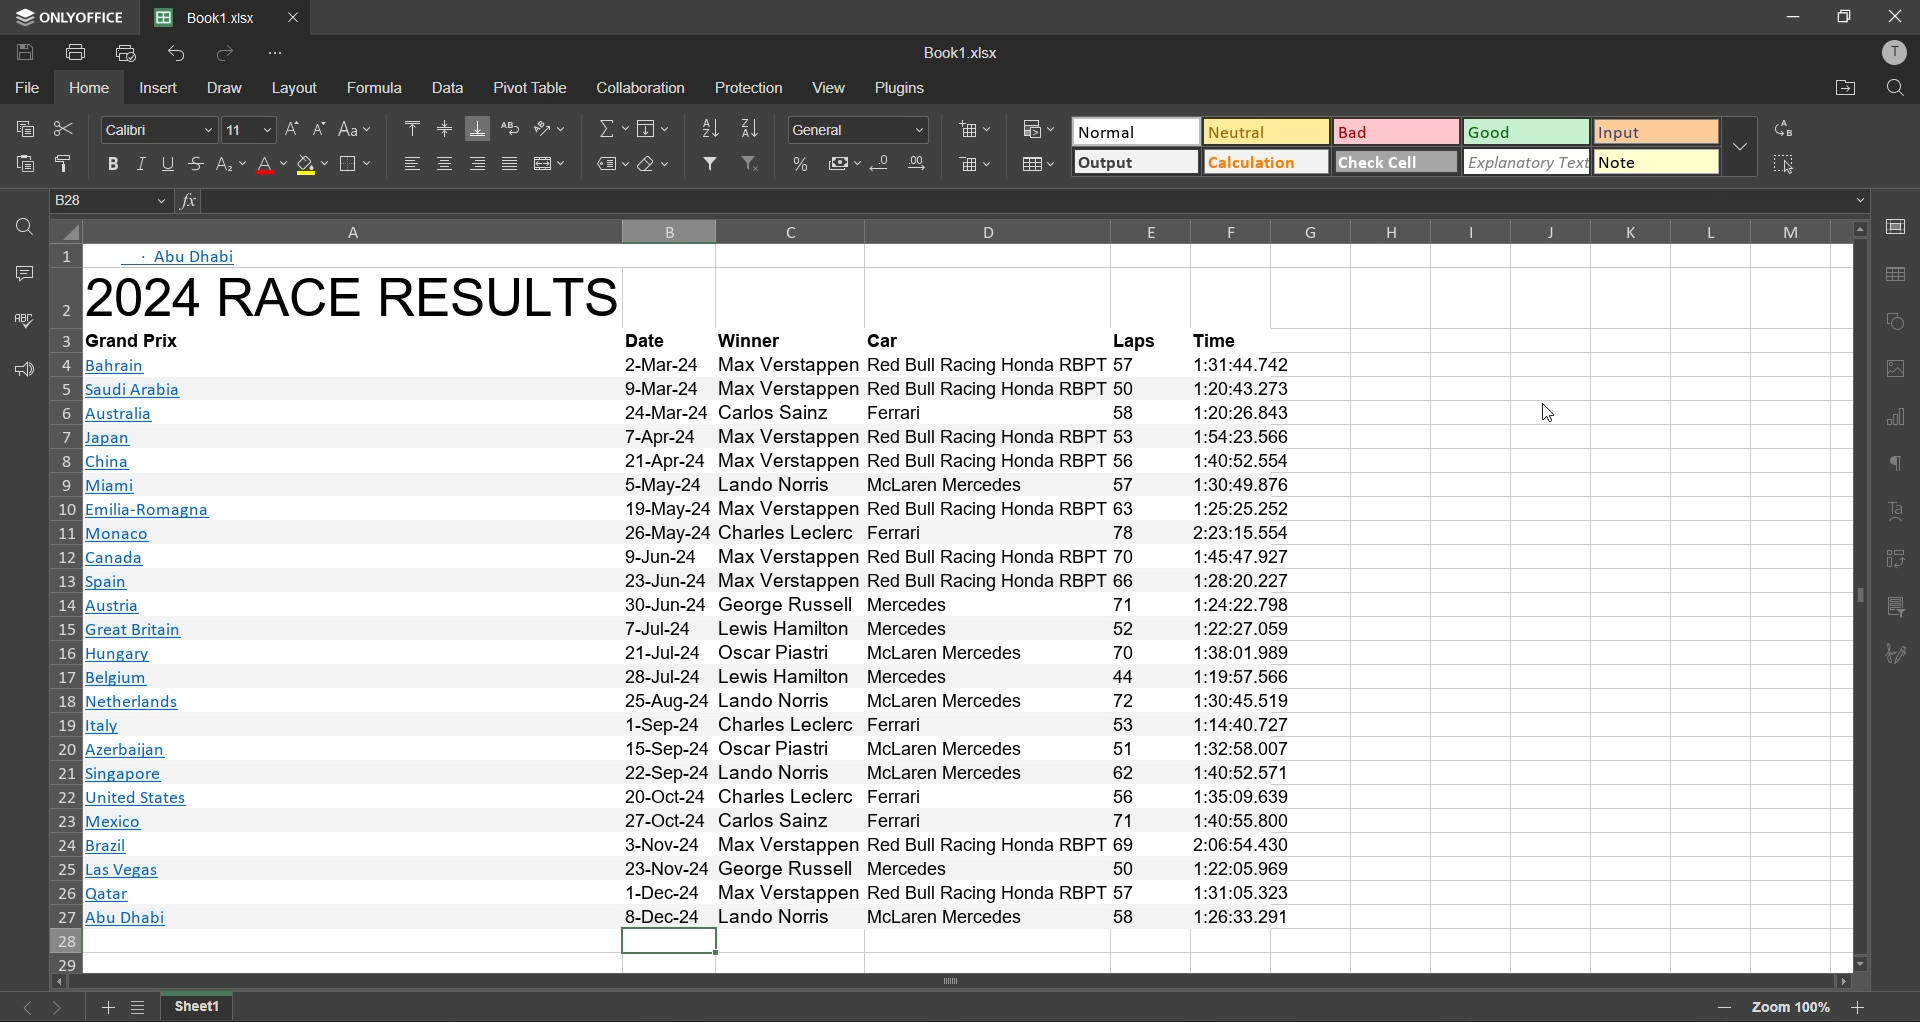 Image resolution: width=1920 pixels, height=1022 pixels. What do you see at coordinates (138, 339) in the screenshot?
I see `Grand Prix` at bounding box center [138, 339].